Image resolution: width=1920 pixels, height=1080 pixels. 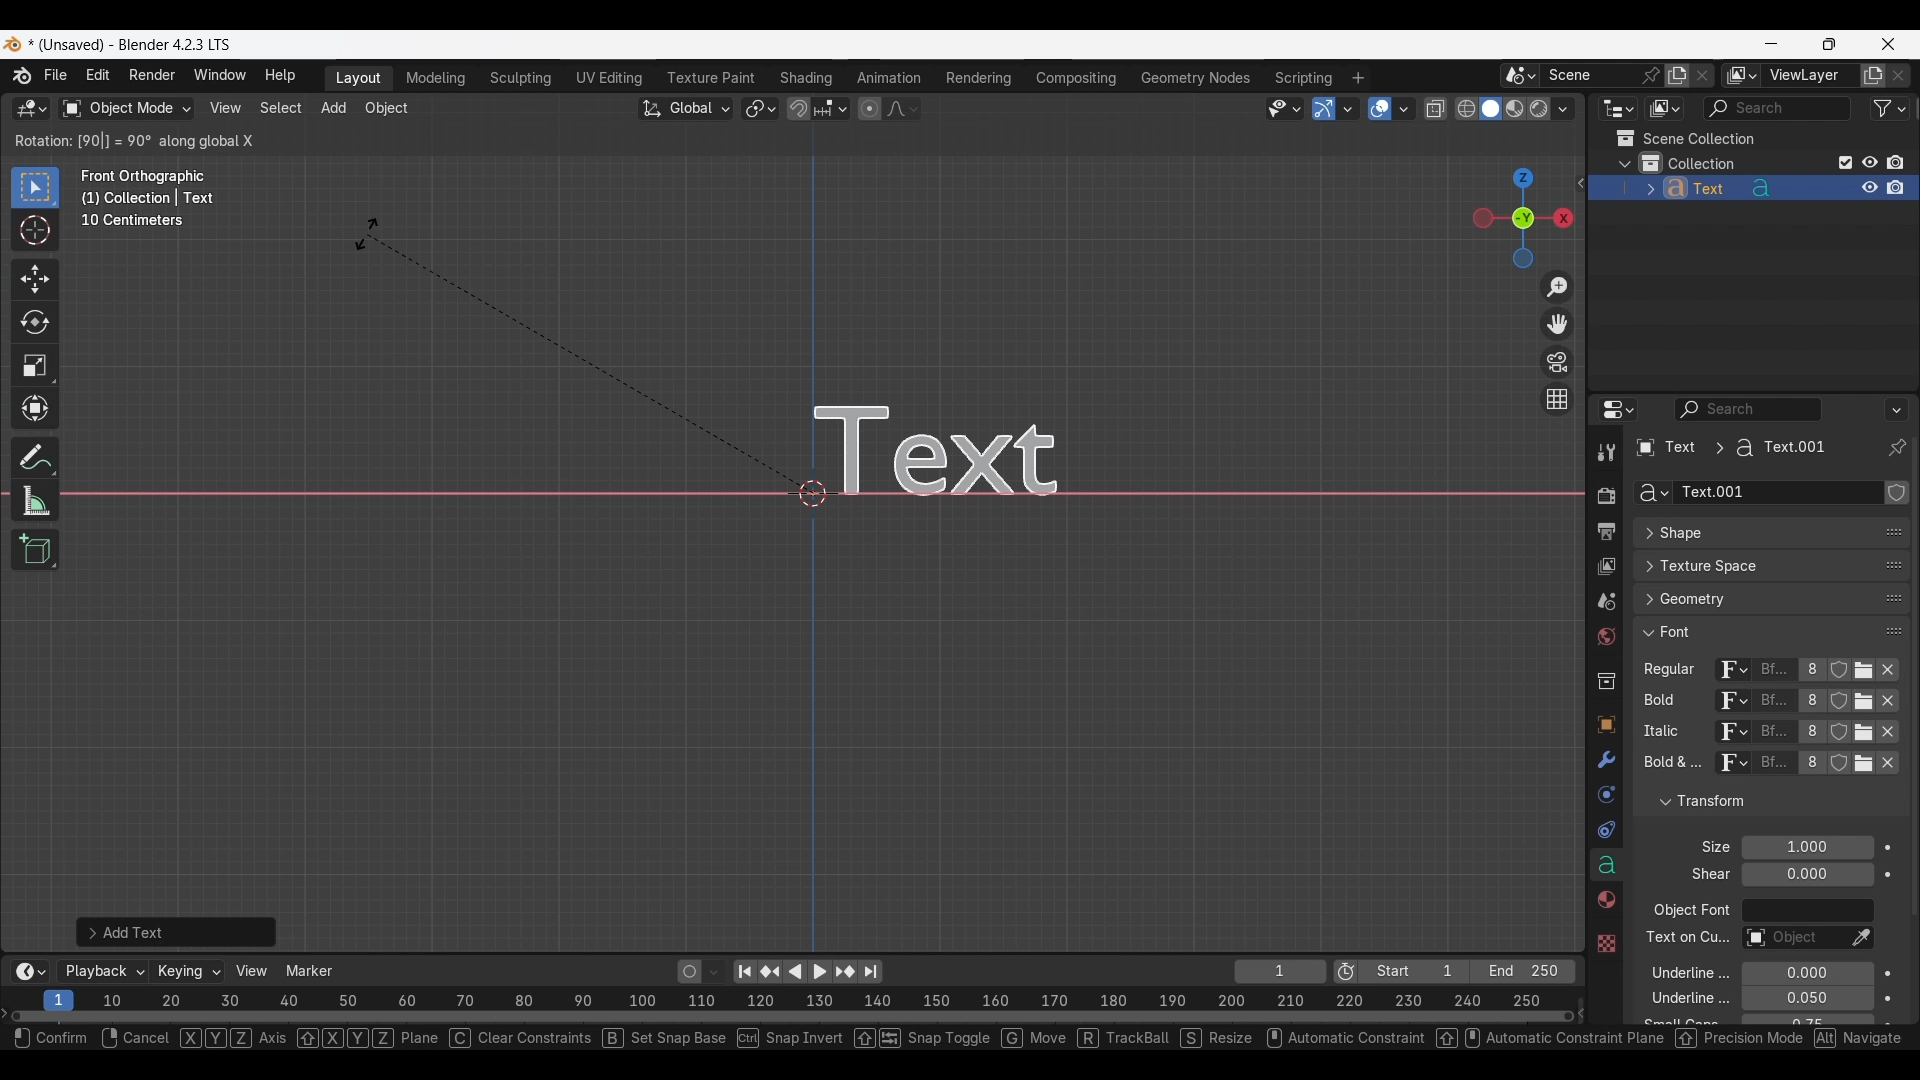 I want to click on Data, current selection, so click(x=1606, y=865).